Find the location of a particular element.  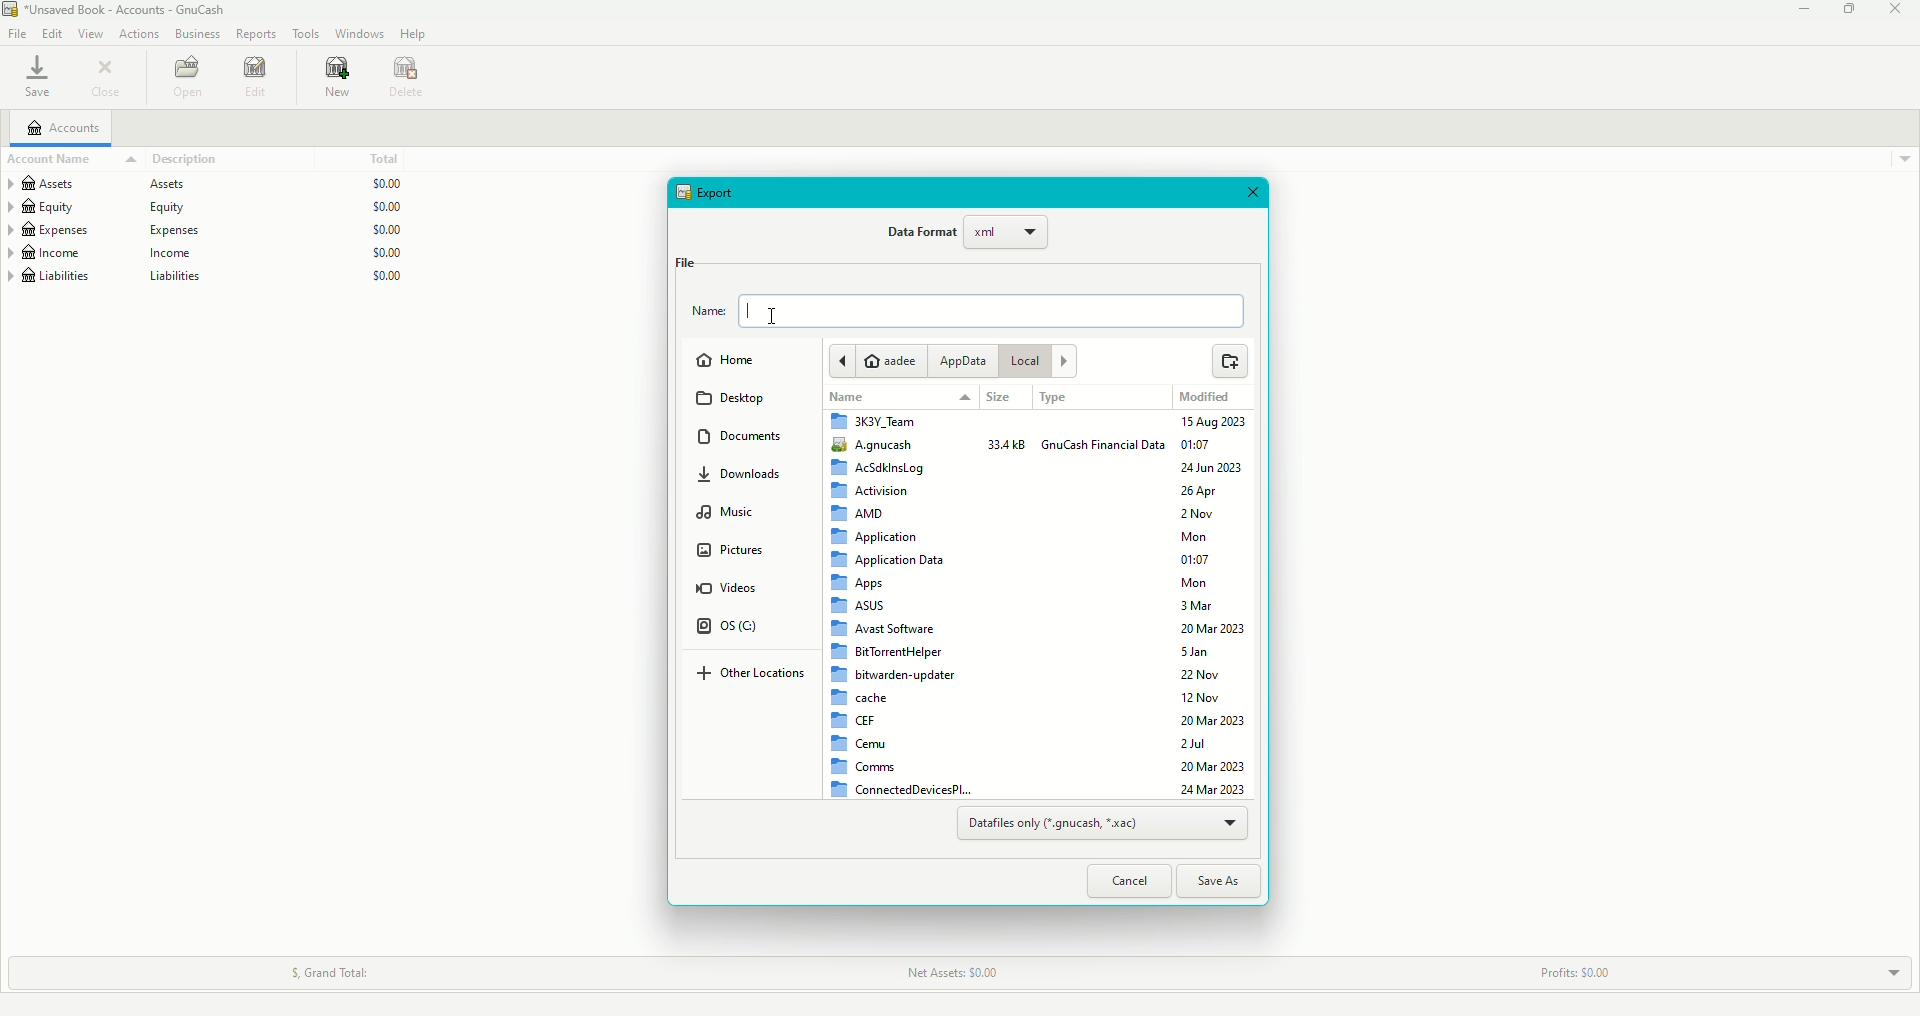

Description is located at coordinates (174, 159).